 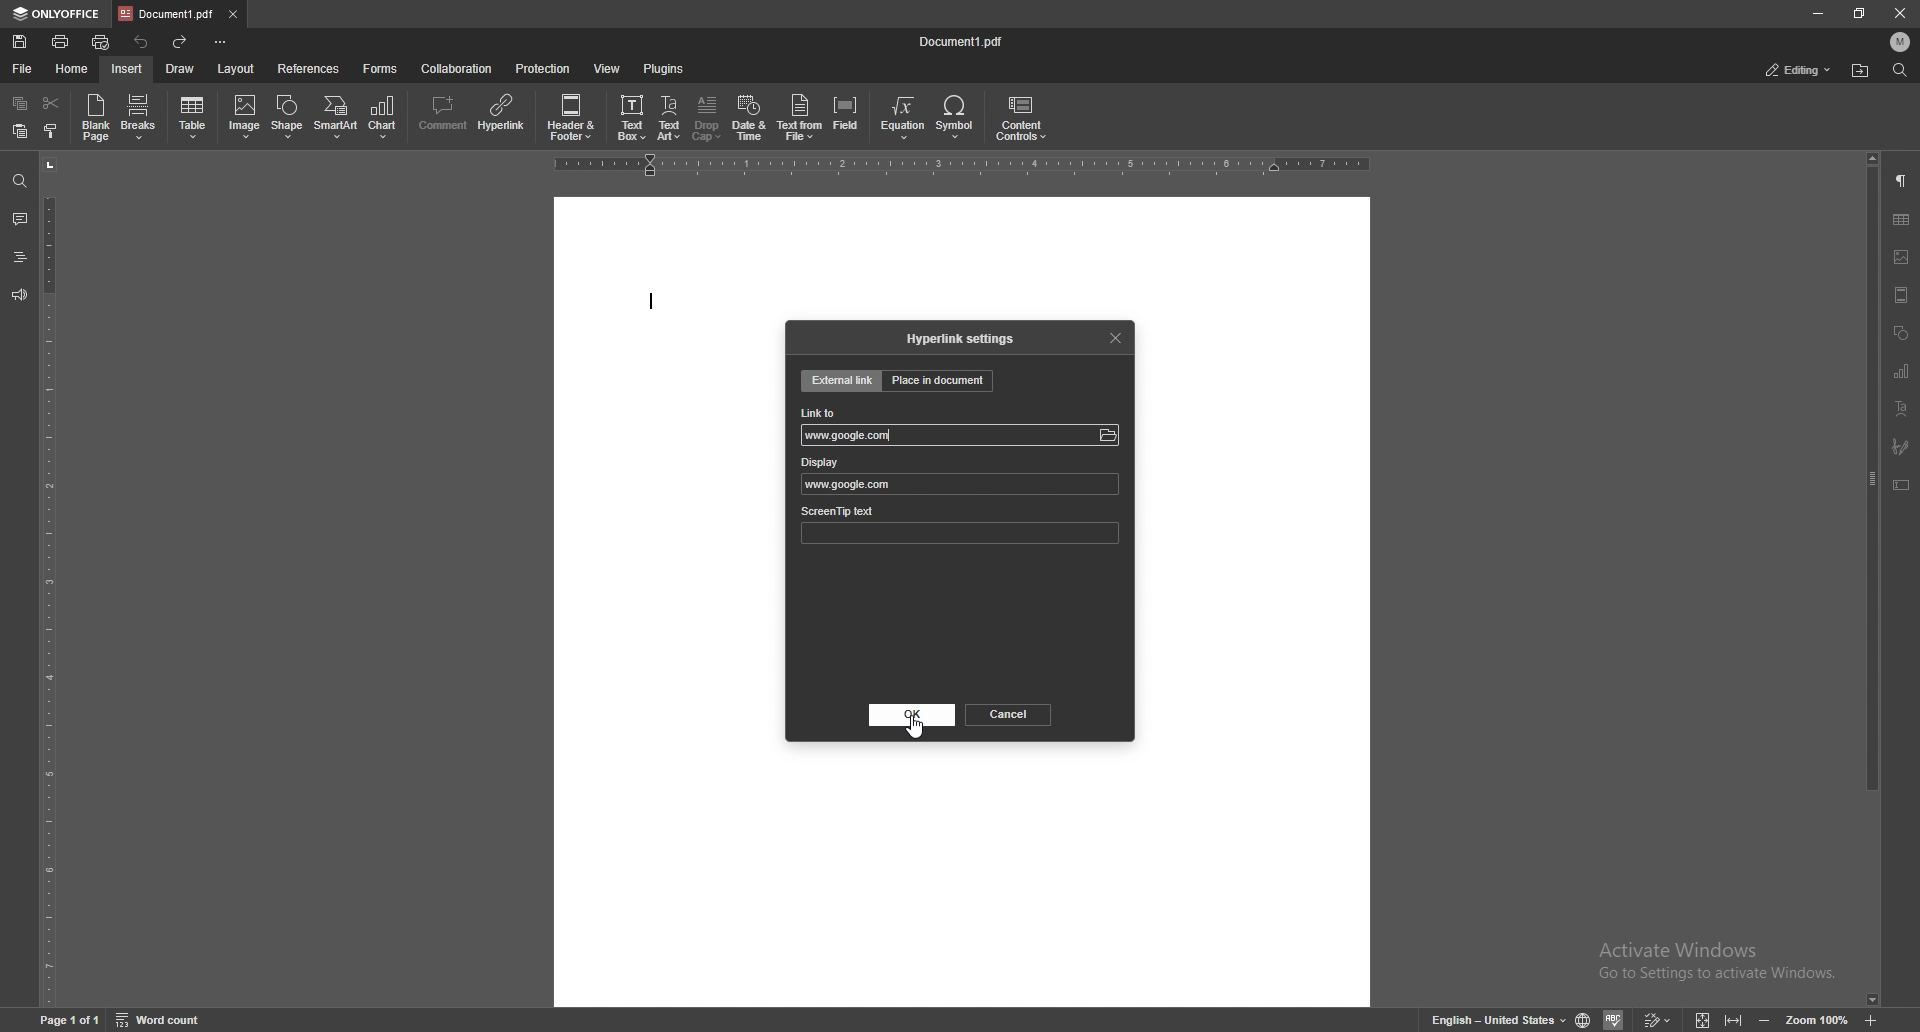 I want to click on ok, so click(x=913, y=715).